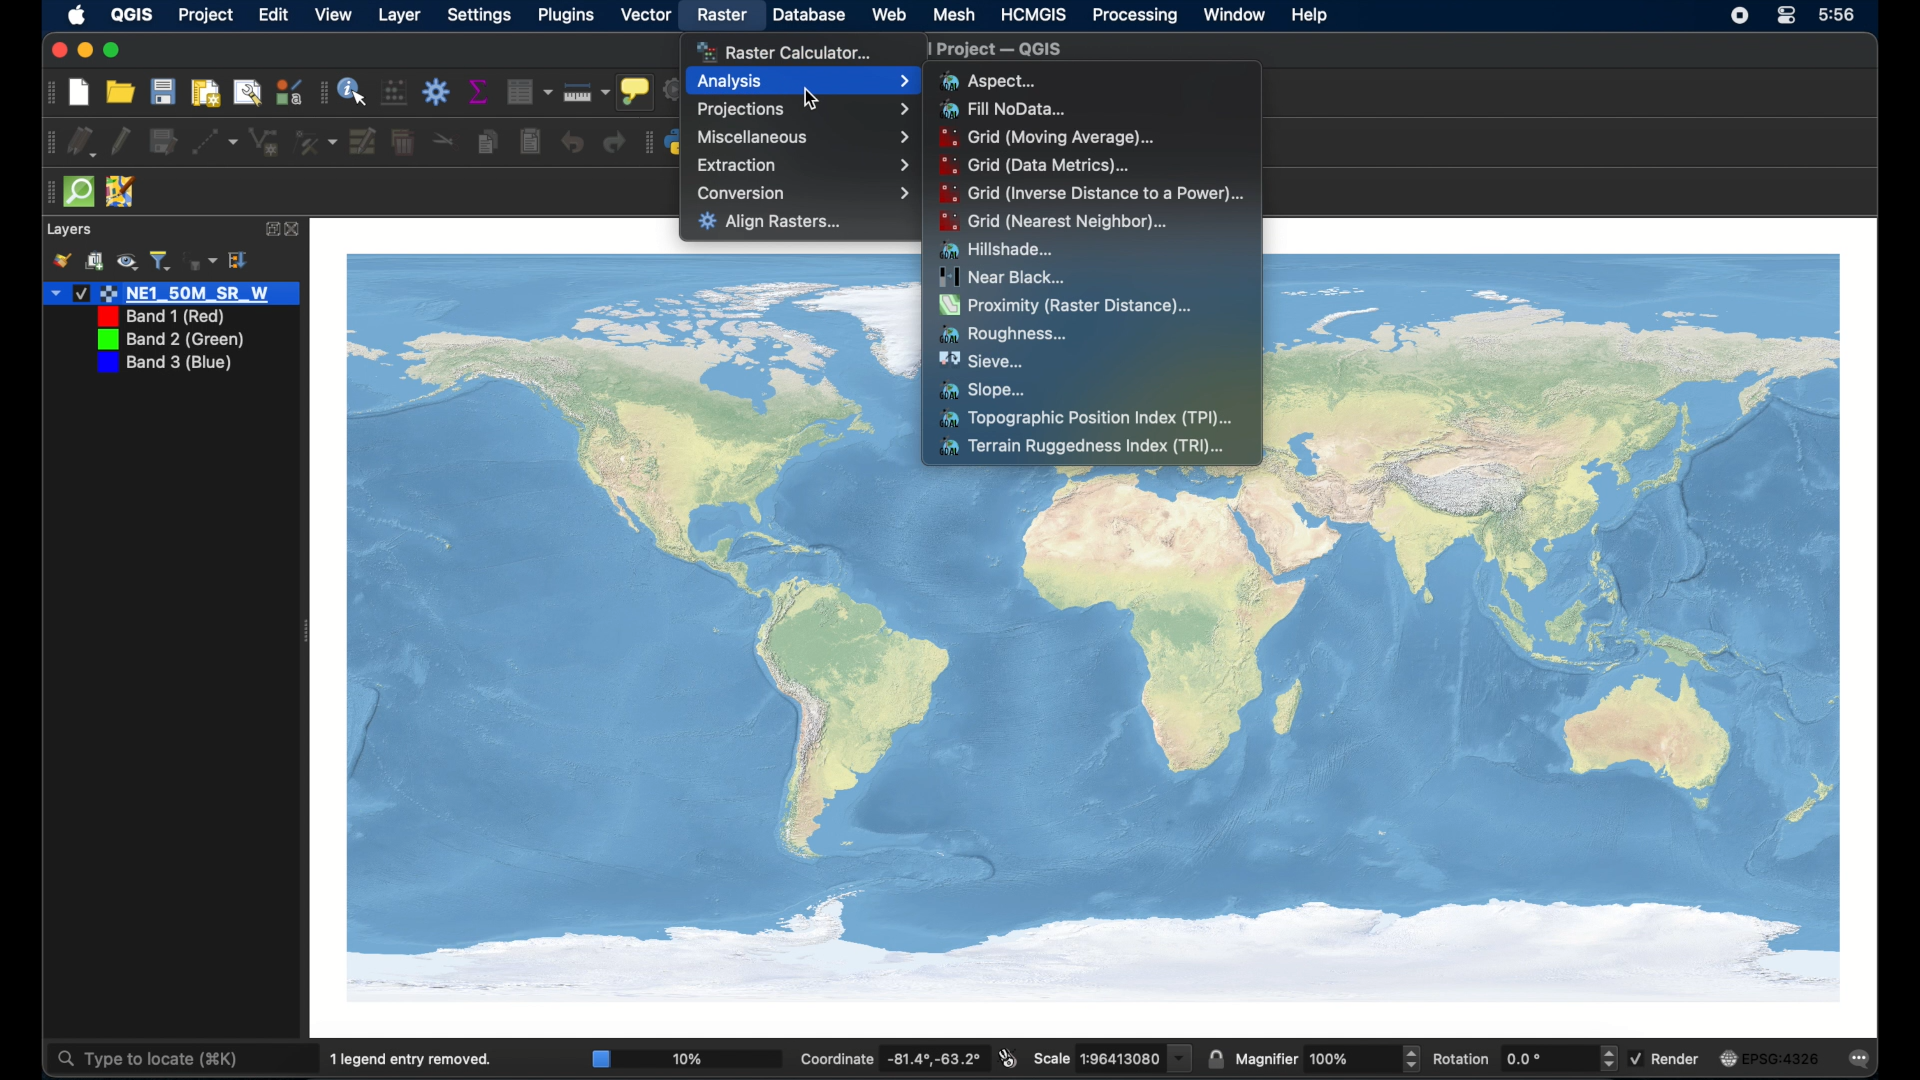  Describe the element at coordinates (399, 15) in the screenshot. I see `layer` at that location.